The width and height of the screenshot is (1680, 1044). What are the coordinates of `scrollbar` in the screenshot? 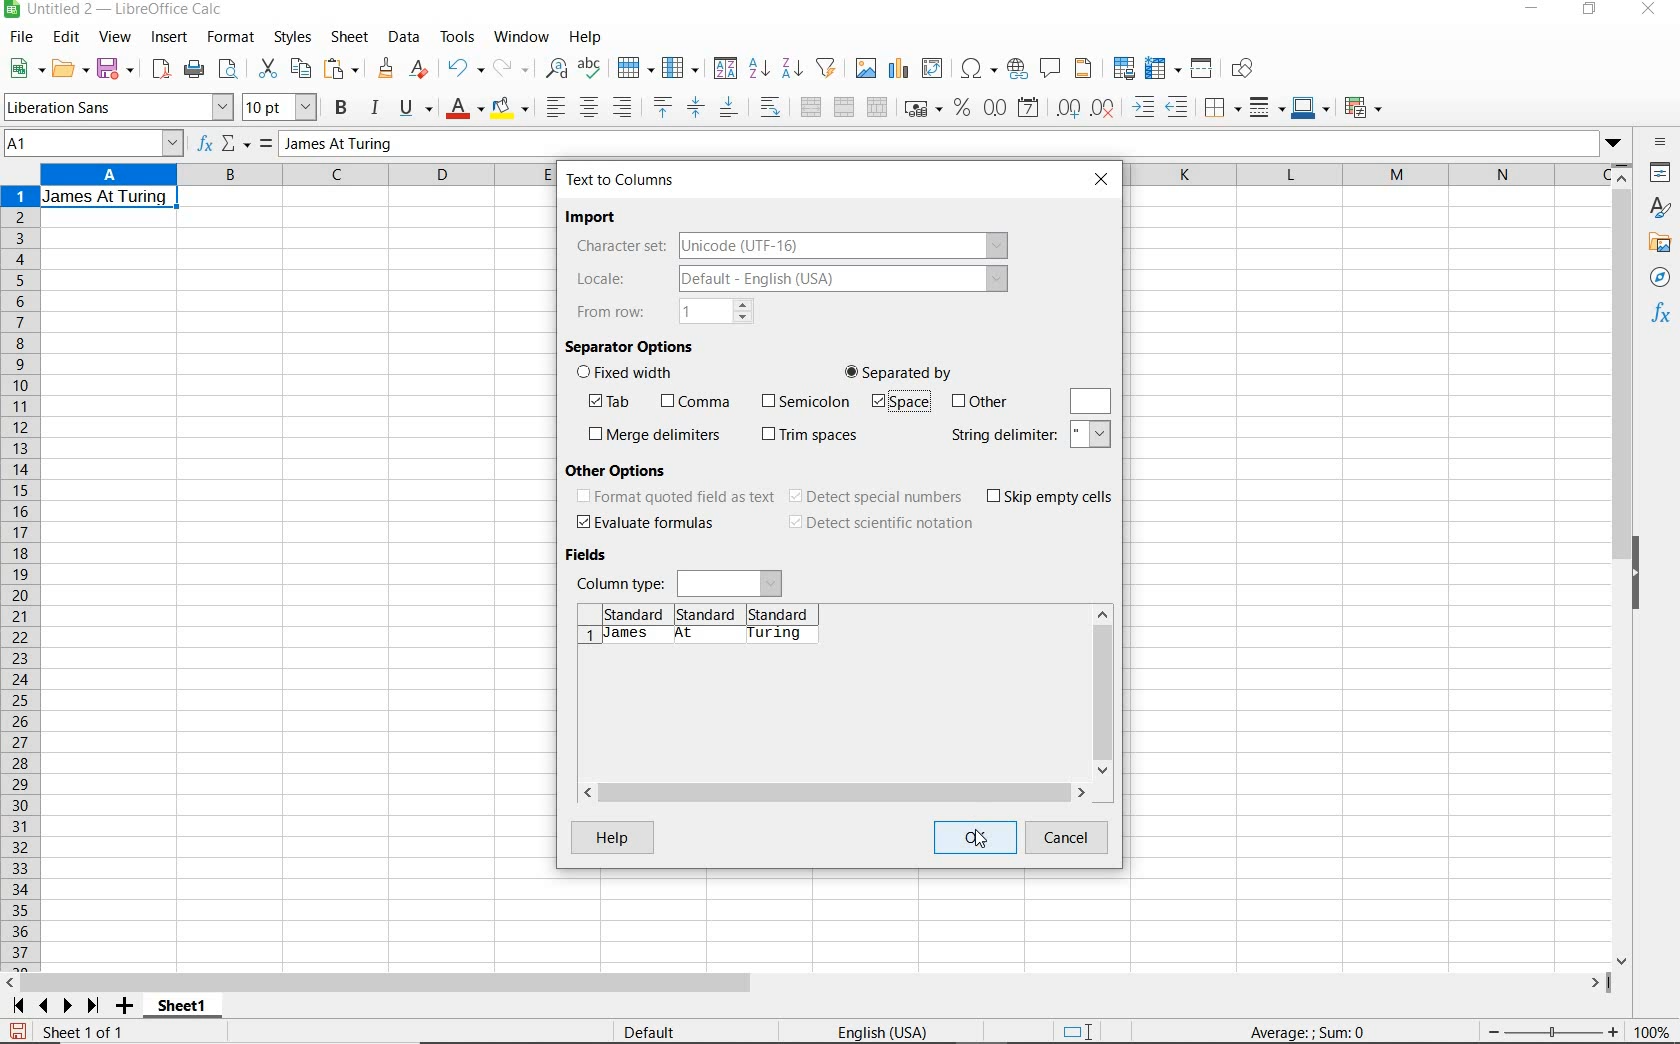 It's located at (1624, 564).